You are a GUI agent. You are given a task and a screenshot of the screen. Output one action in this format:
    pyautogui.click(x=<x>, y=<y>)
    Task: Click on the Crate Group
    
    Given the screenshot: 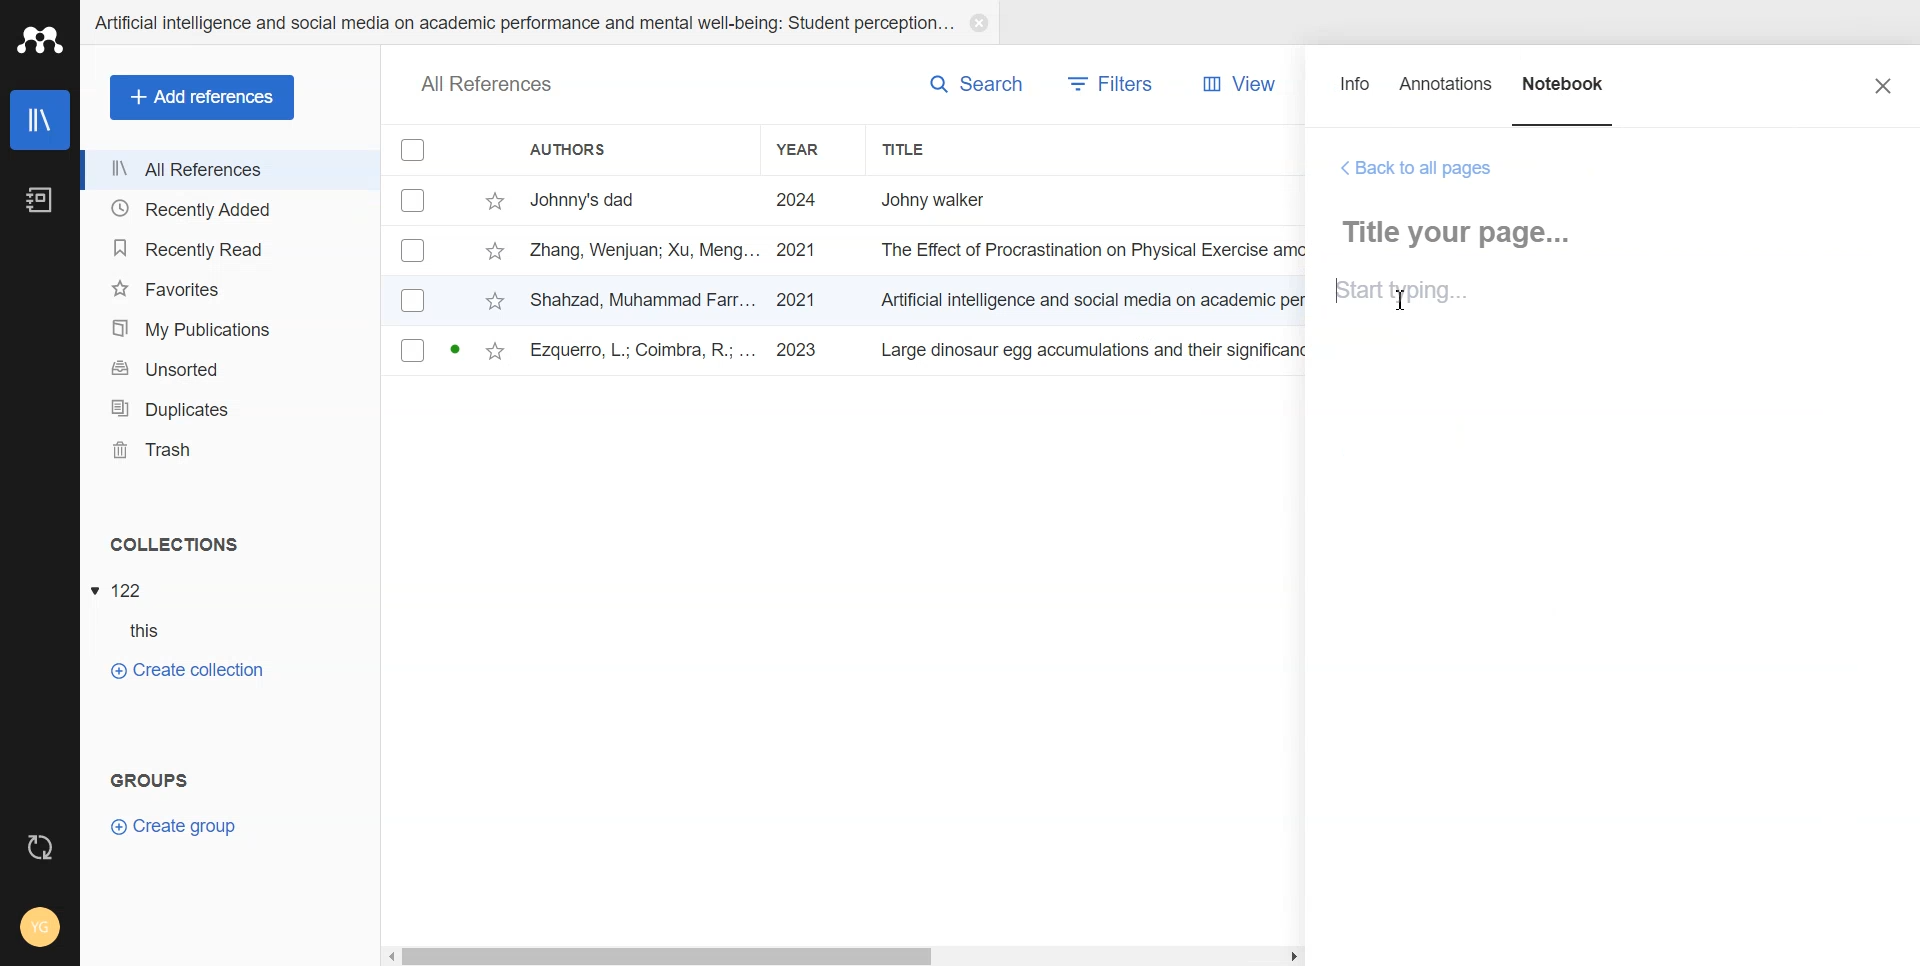 What is the action you would take?
    pyautogui.click(x=174, y=825)
    